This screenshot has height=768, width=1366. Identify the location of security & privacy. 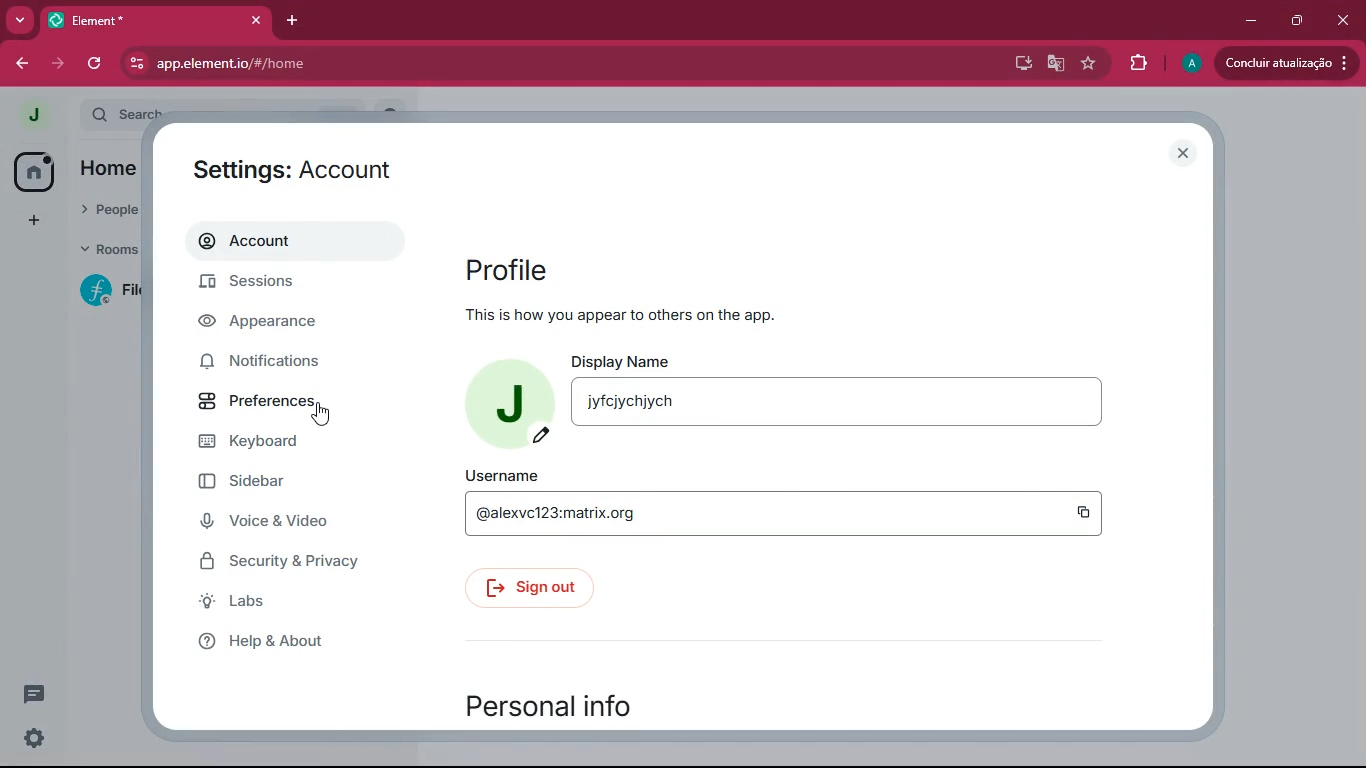
(281, 560).